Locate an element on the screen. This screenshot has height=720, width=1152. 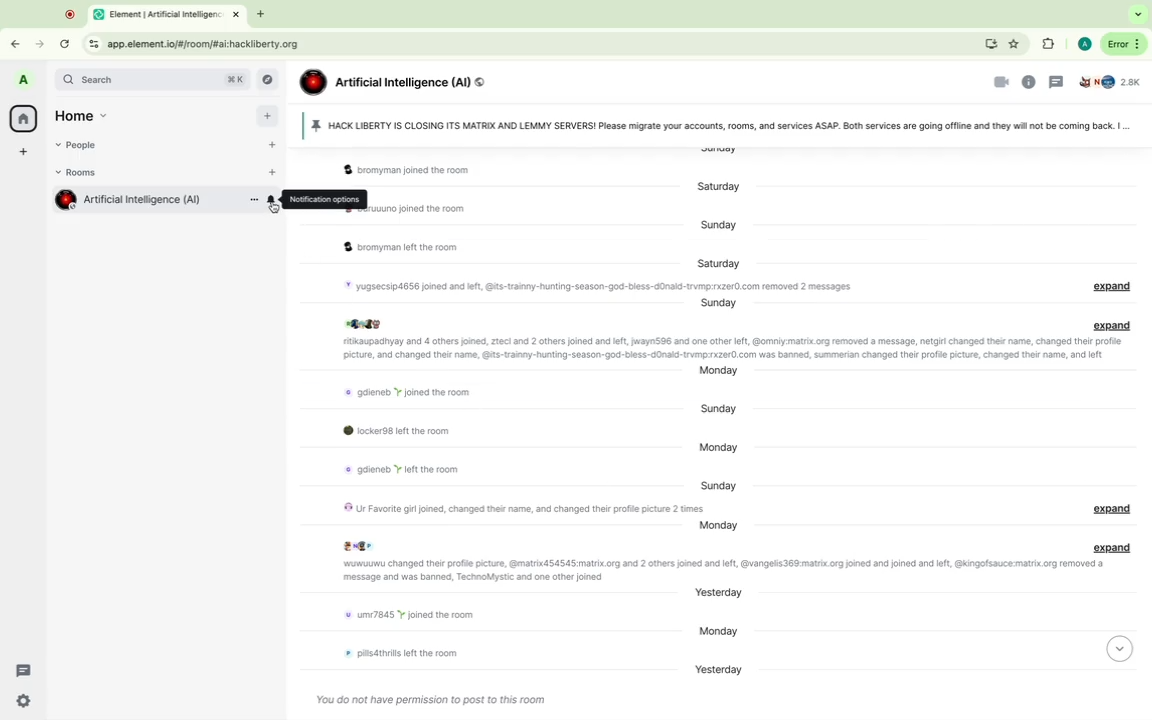
Start chat is located at coordinates (272, 145).